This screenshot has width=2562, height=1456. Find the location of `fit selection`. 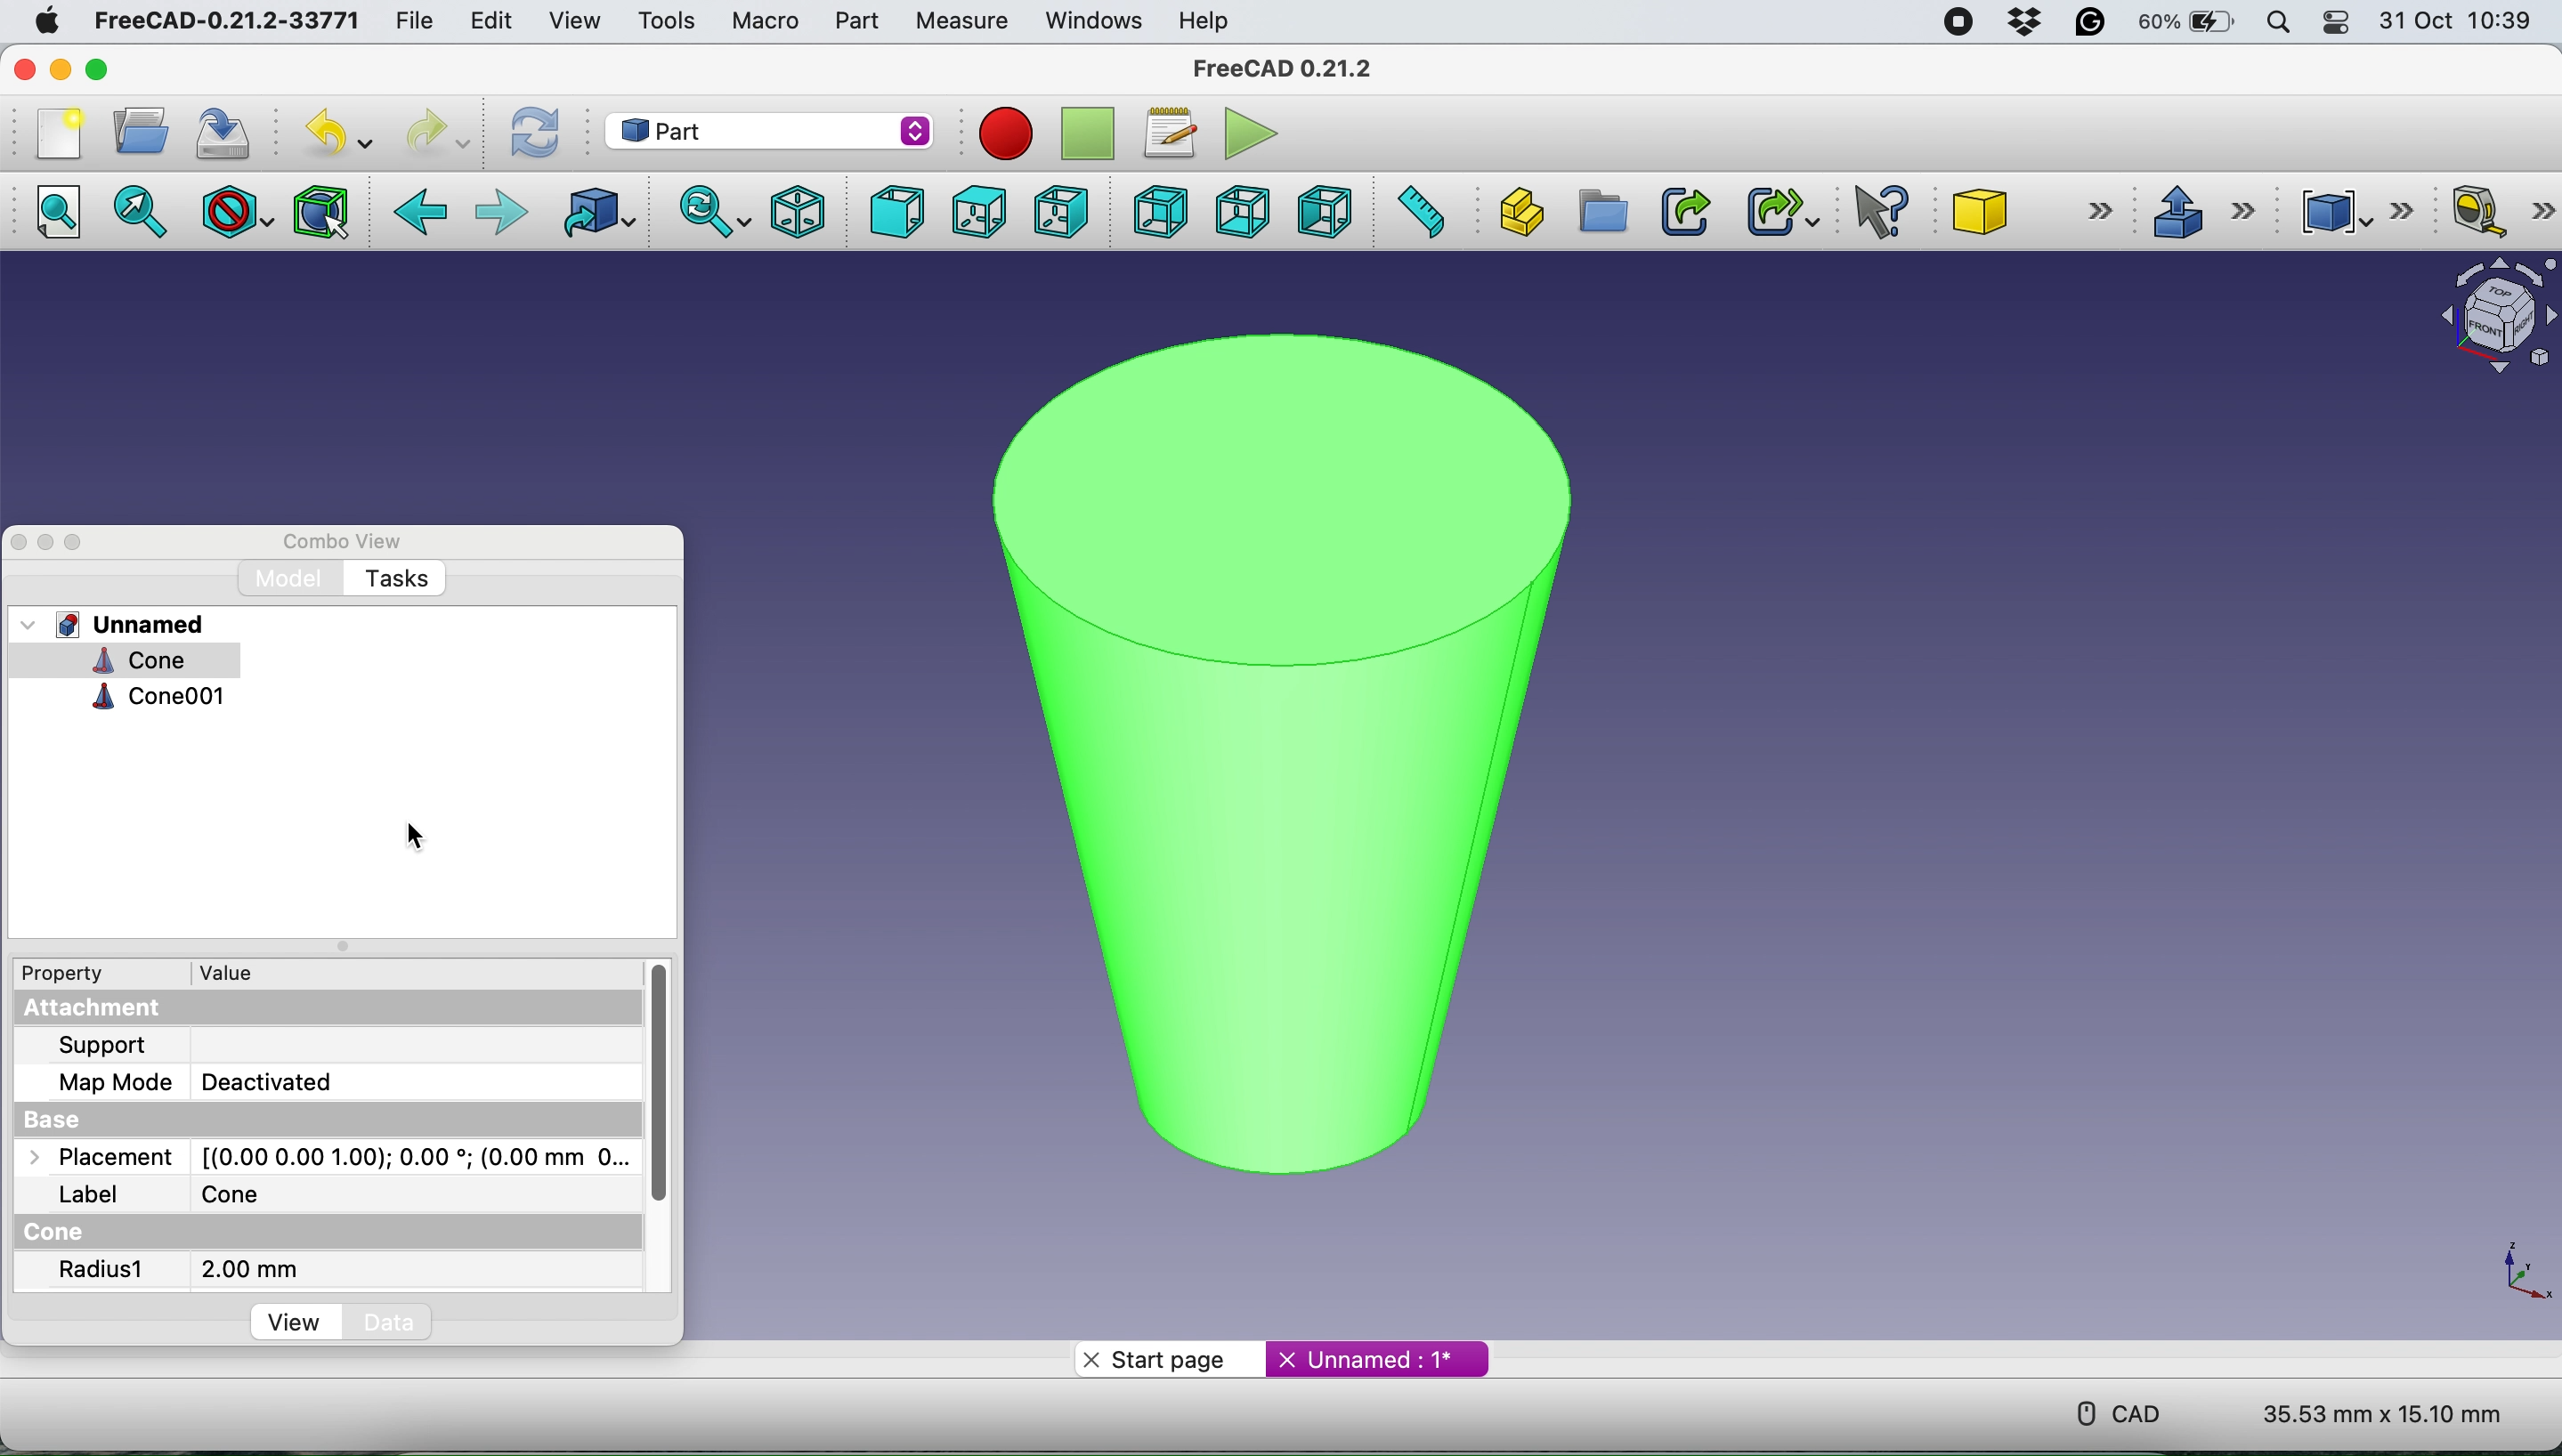

fit selection is located at coordinates (146, 213).